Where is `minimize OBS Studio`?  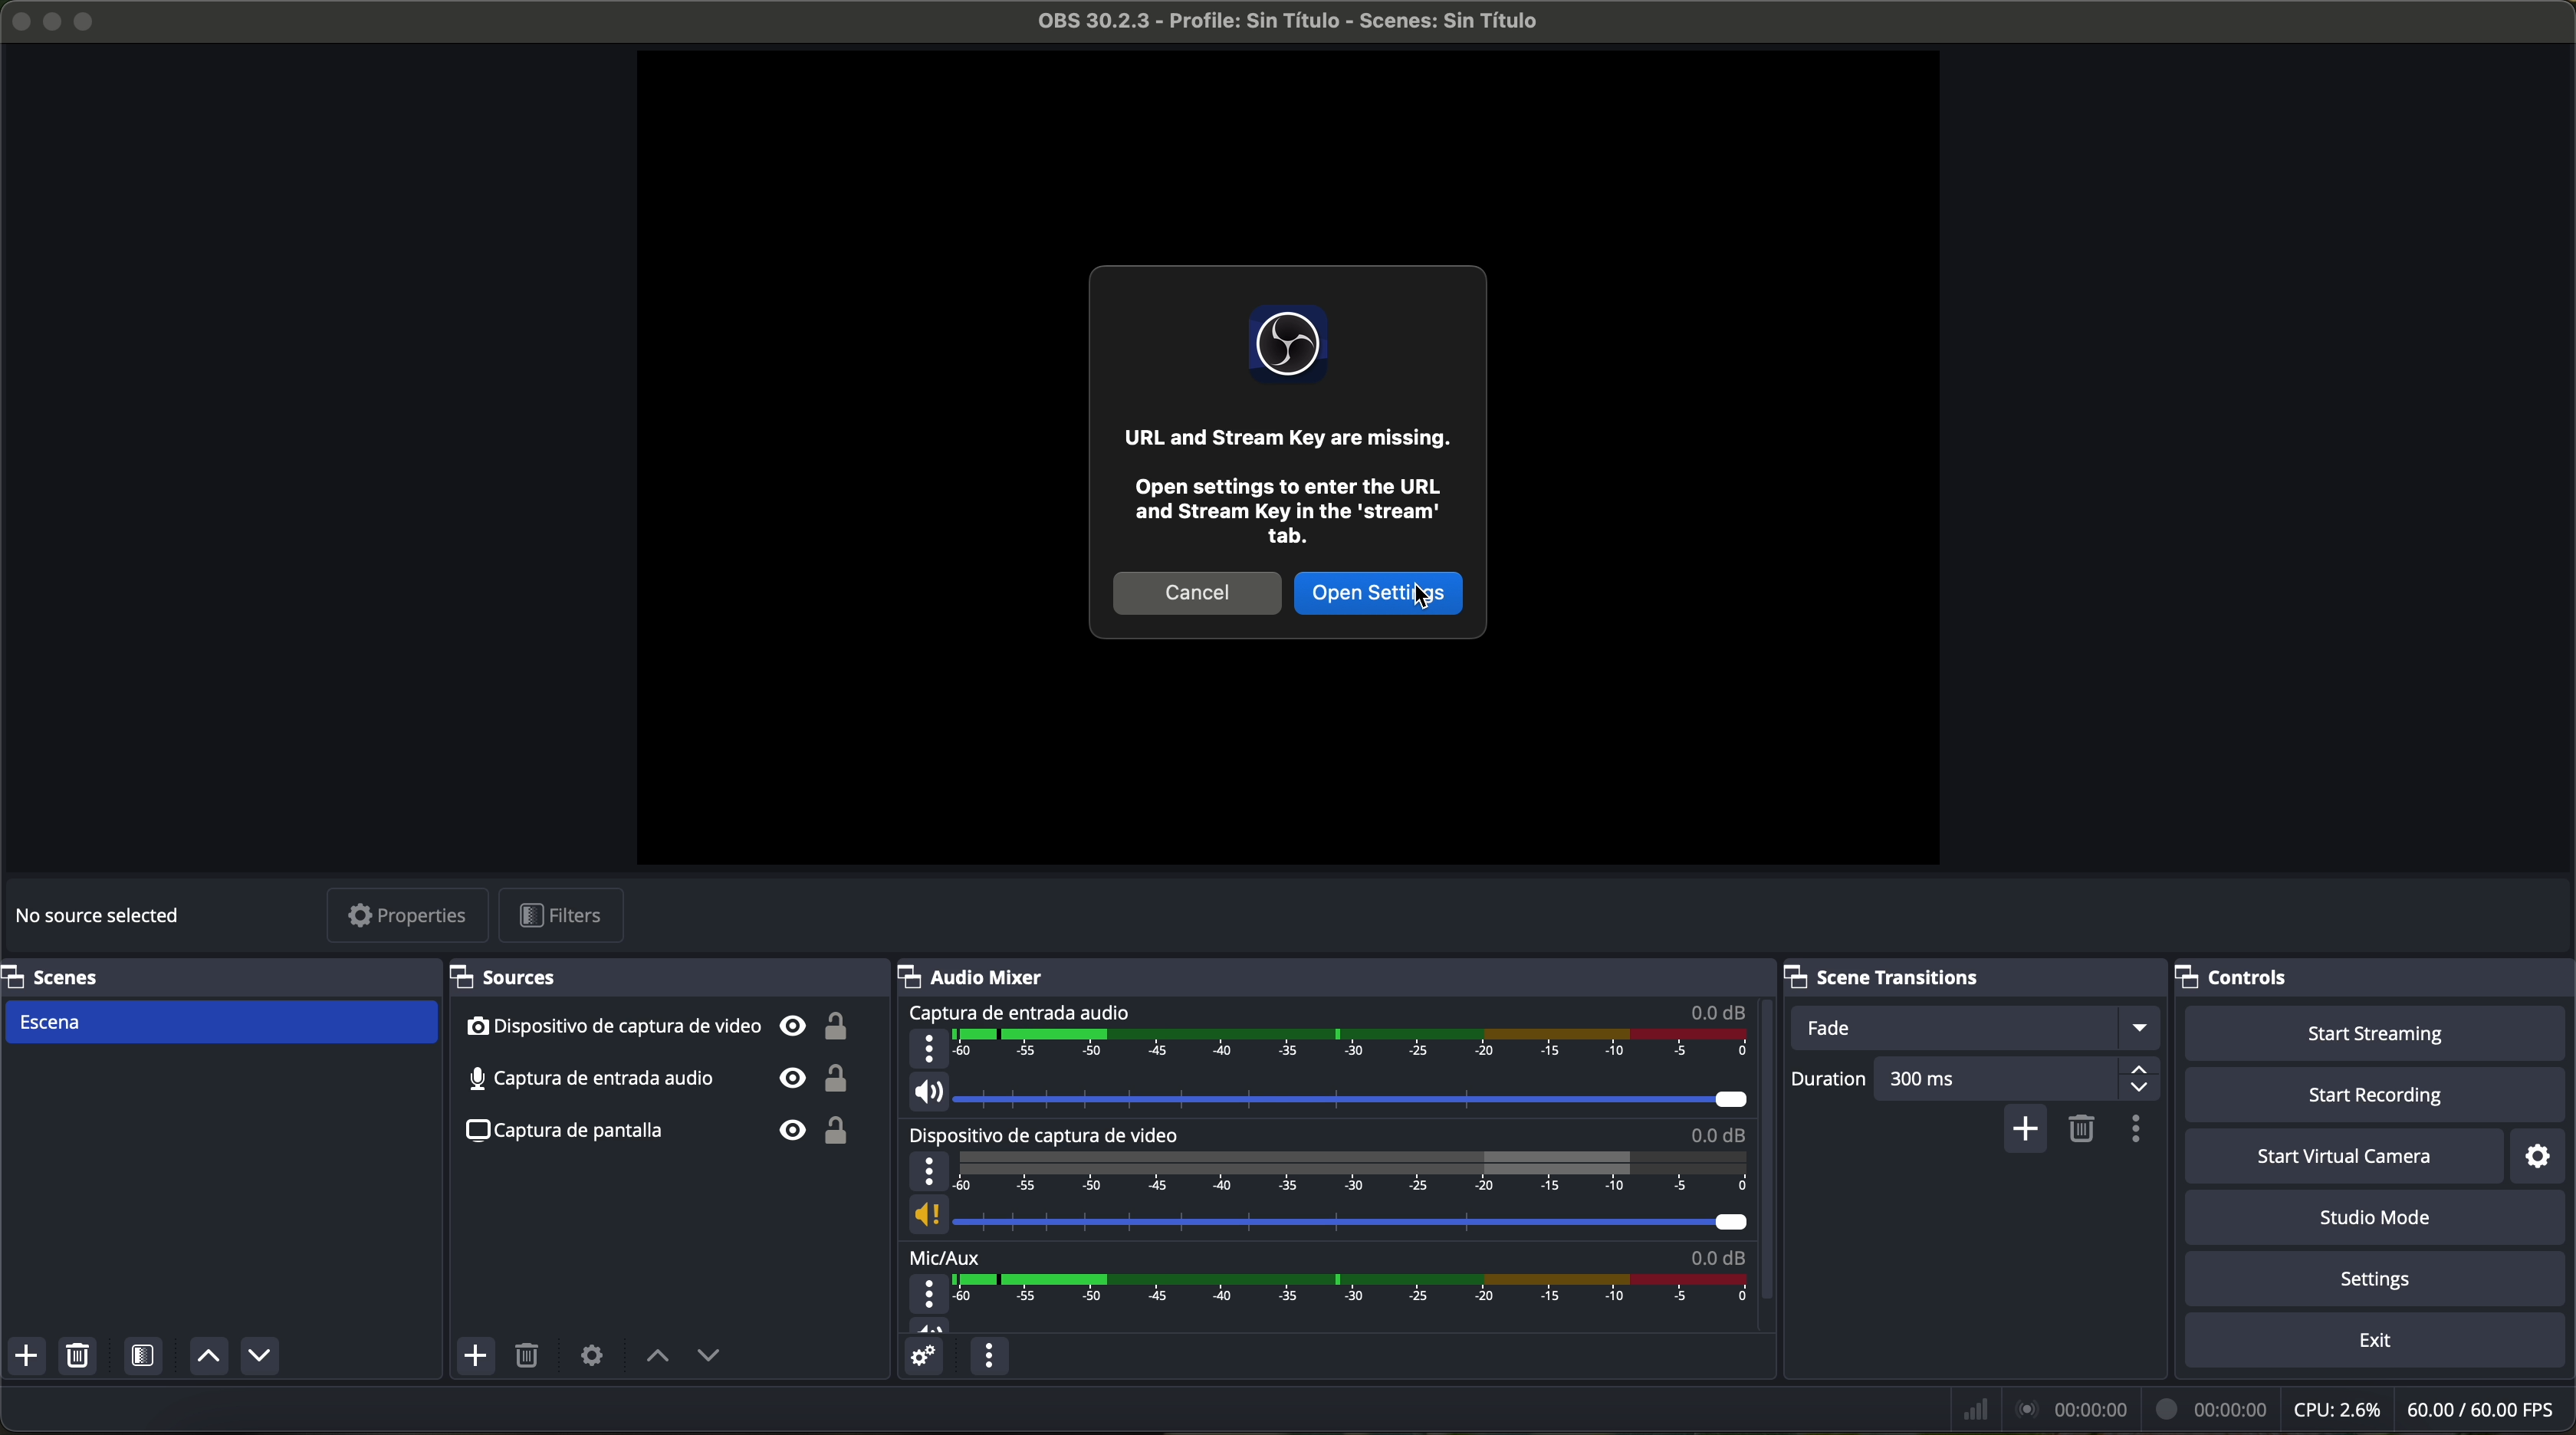
minimize OBS Studio is located at coordinates (56, 19).